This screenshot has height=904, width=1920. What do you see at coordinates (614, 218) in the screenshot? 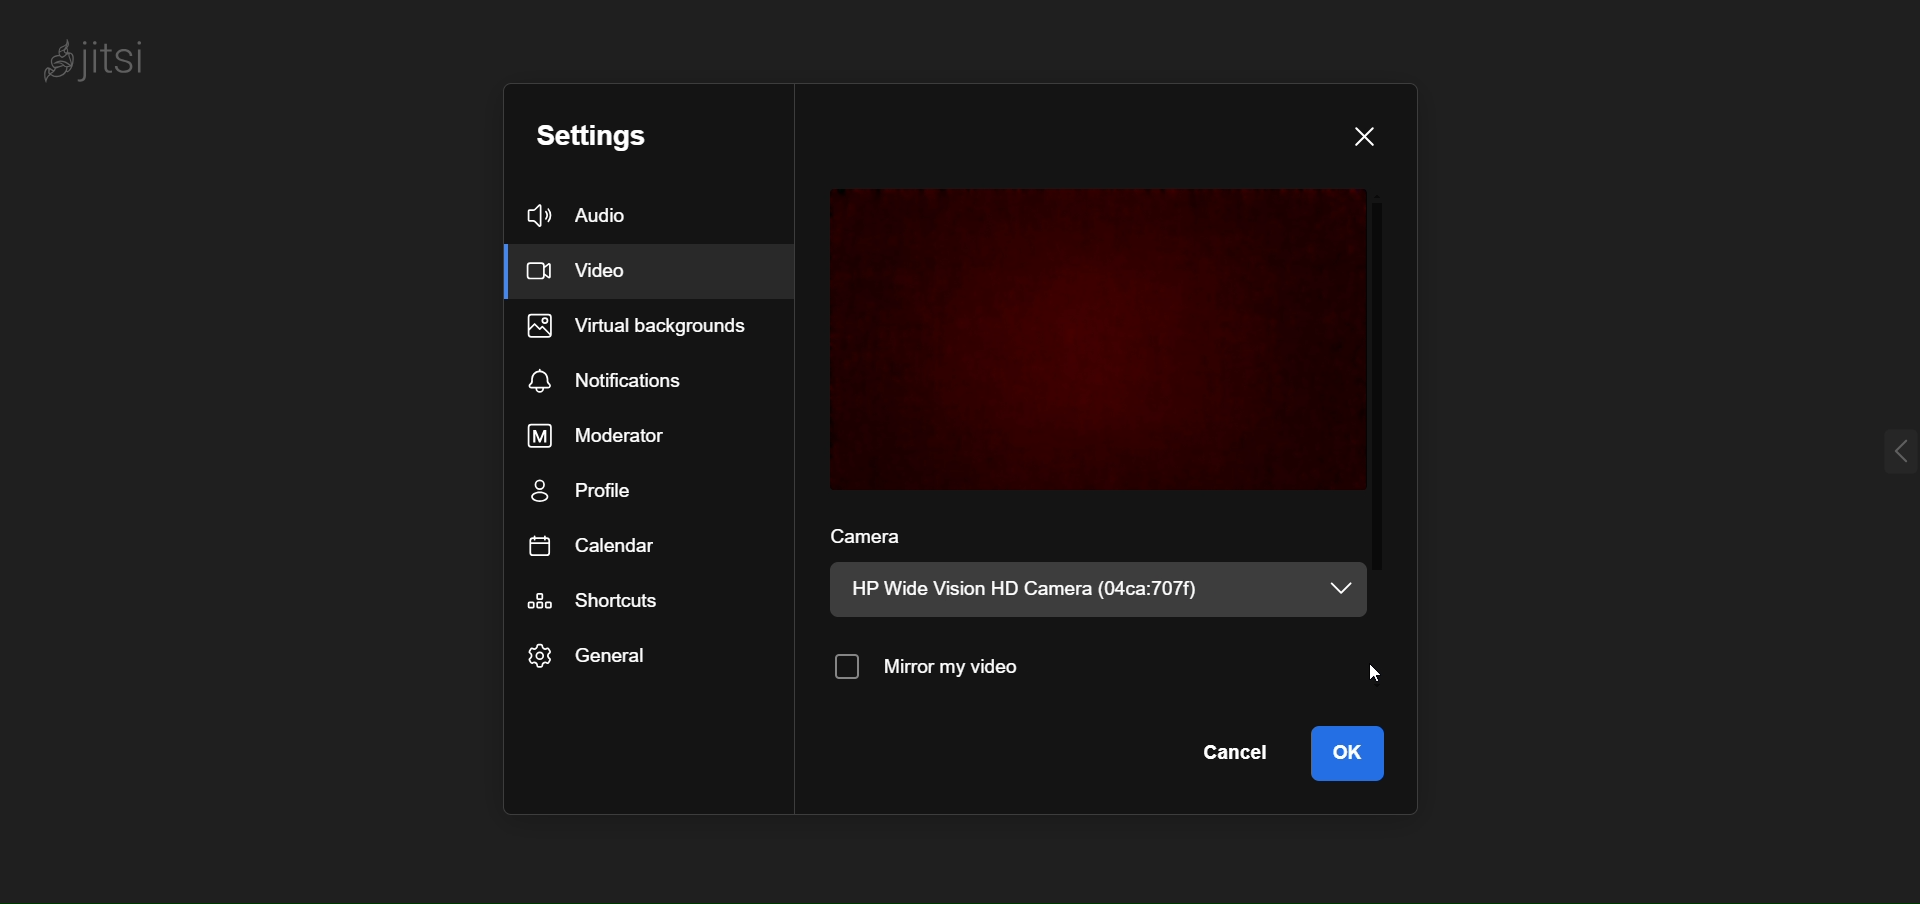
I see `audio` at bounding box center [614, 218].